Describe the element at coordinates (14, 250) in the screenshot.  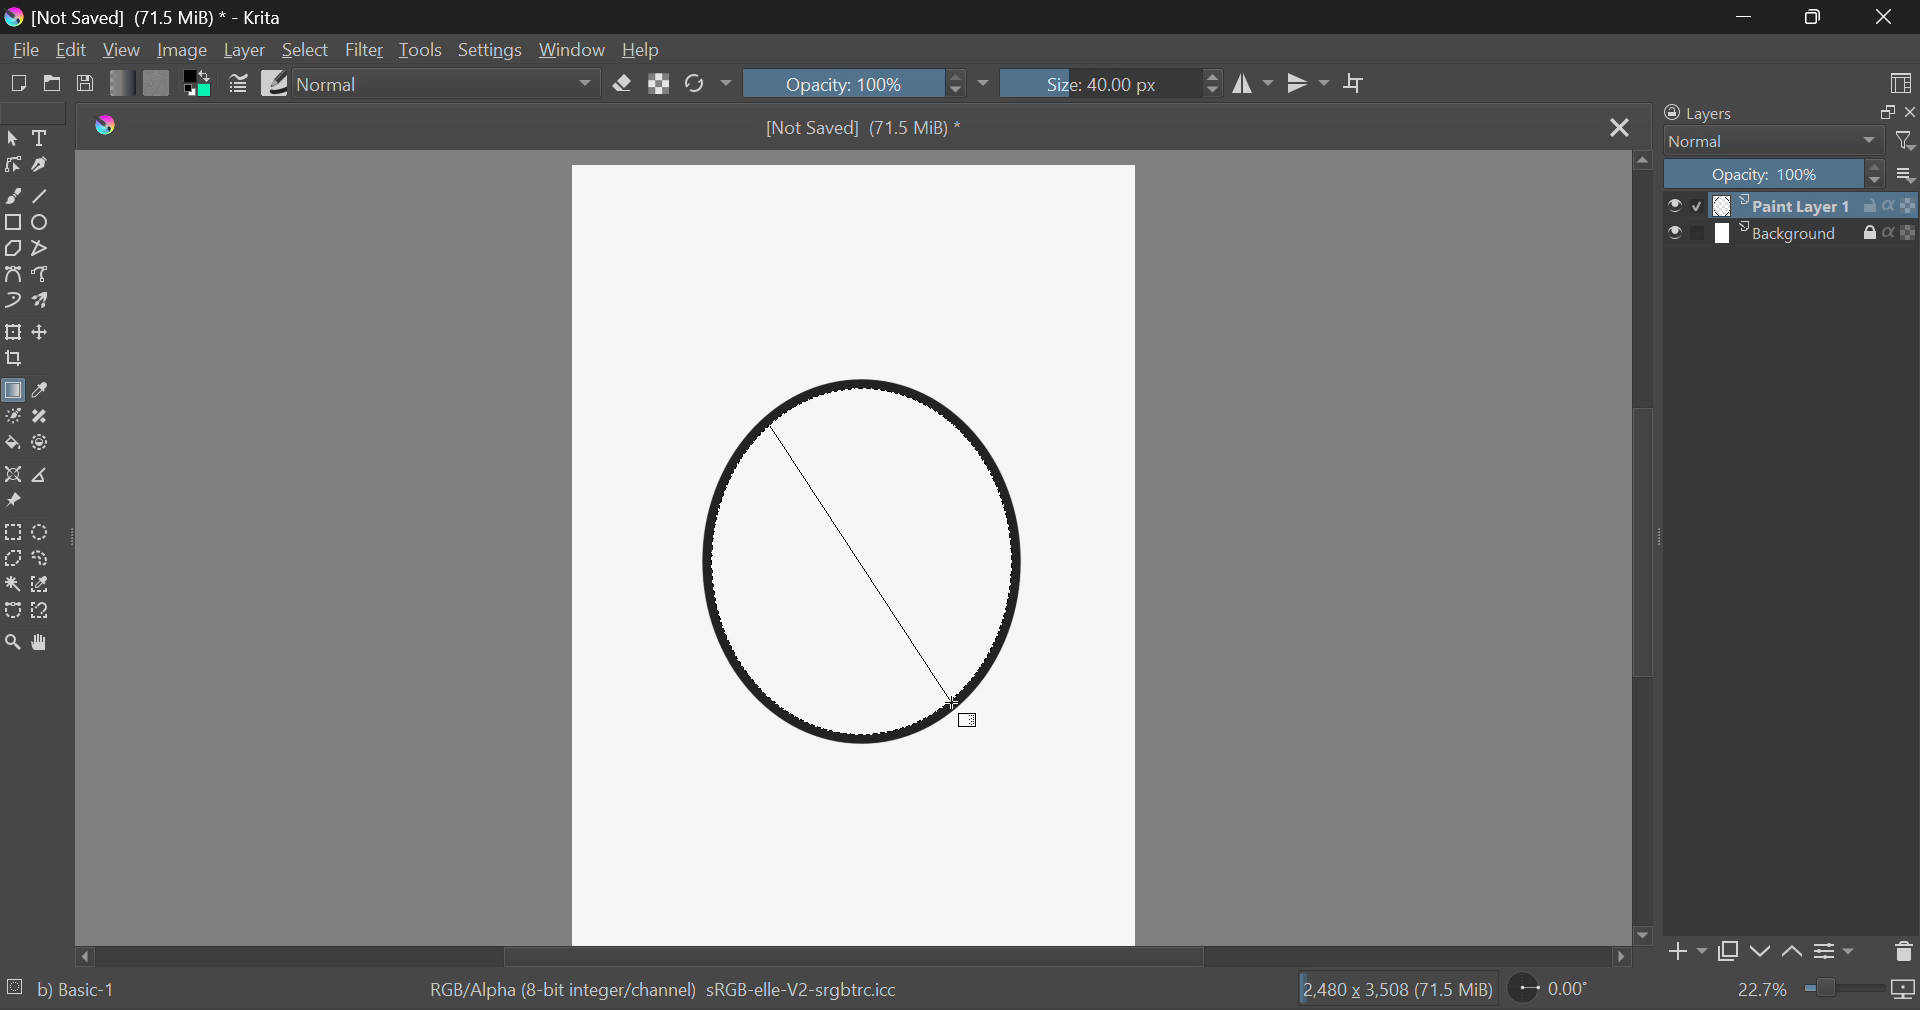
I see `Polygon` at that location.